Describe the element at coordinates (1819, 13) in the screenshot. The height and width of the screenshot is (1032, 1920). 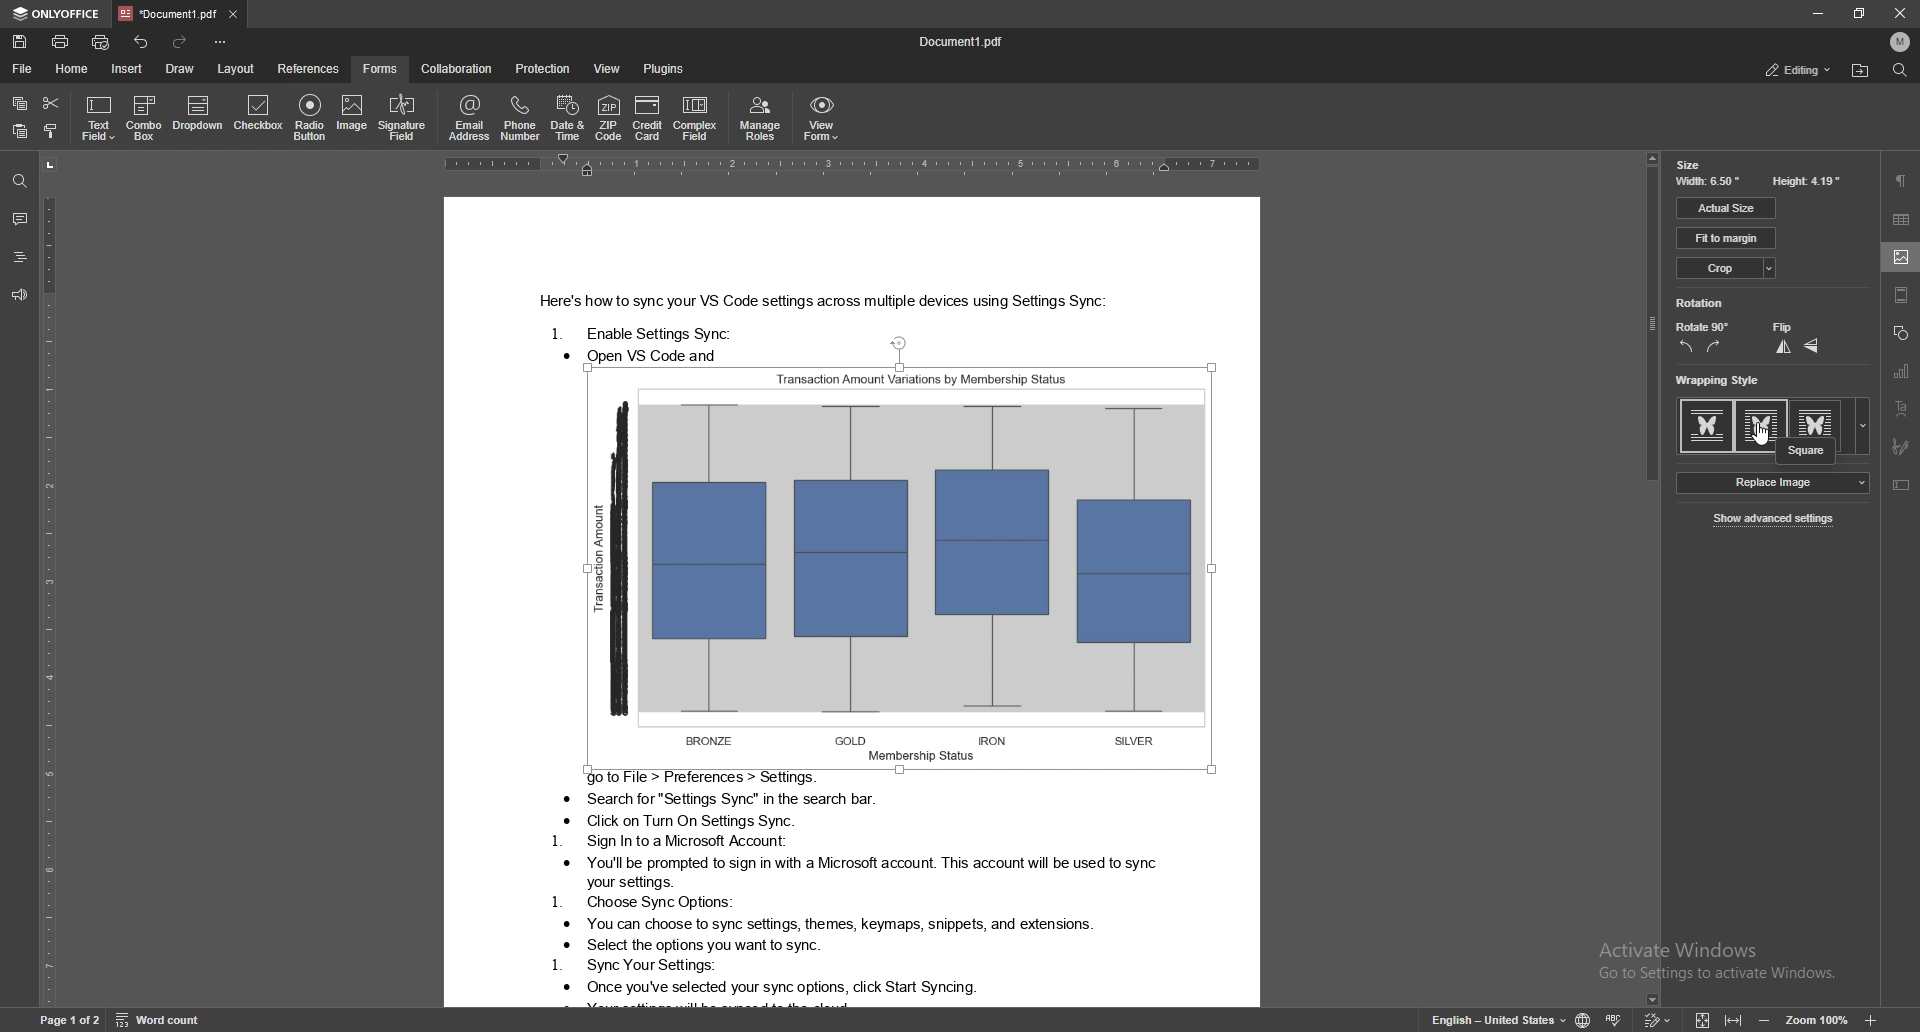
I see `minimize` at that location.